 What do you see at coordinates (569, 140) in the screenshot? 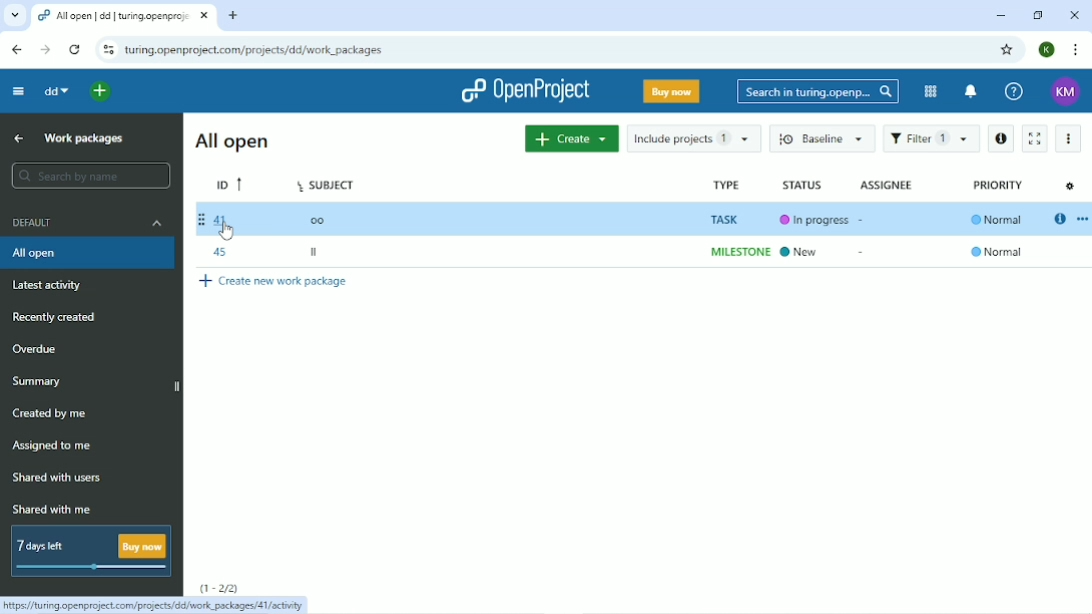
I see `Create` at bounding box center [569, 140].